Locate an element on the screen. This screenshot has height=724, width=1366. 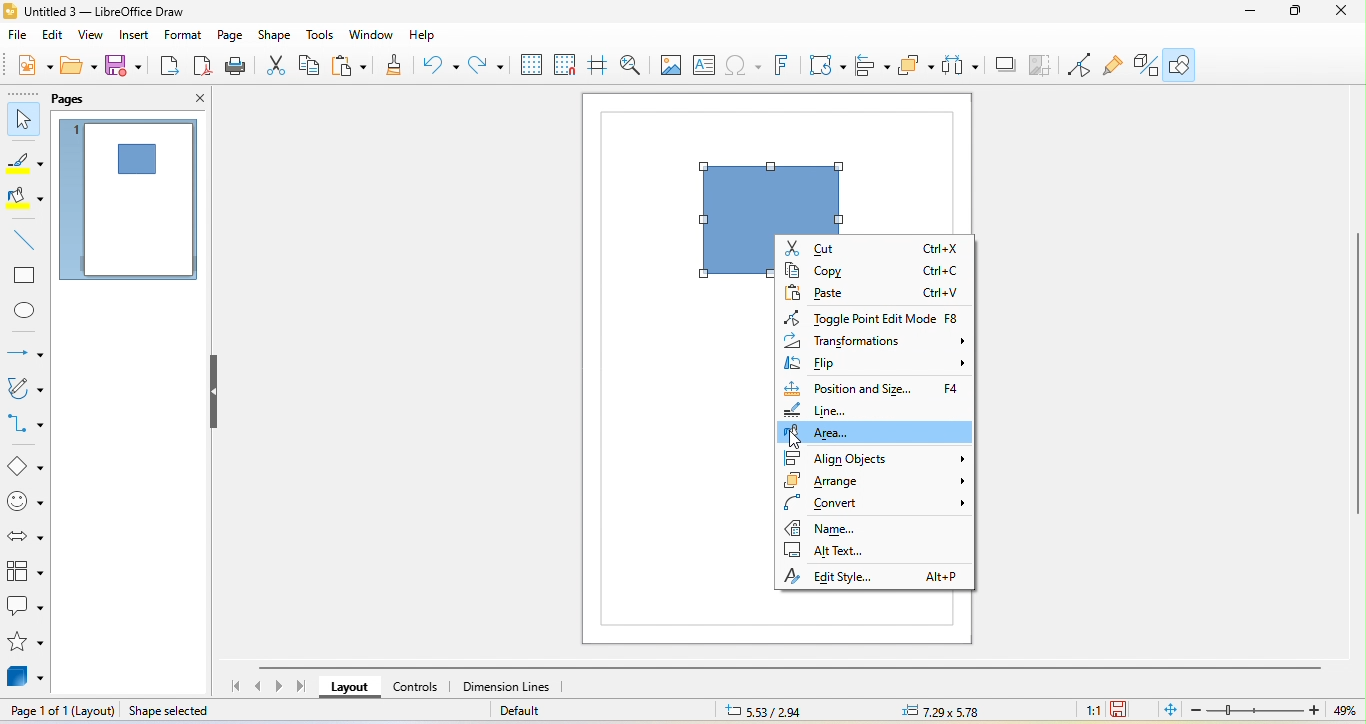
lines and arrow is located at coordinates (25, 348).